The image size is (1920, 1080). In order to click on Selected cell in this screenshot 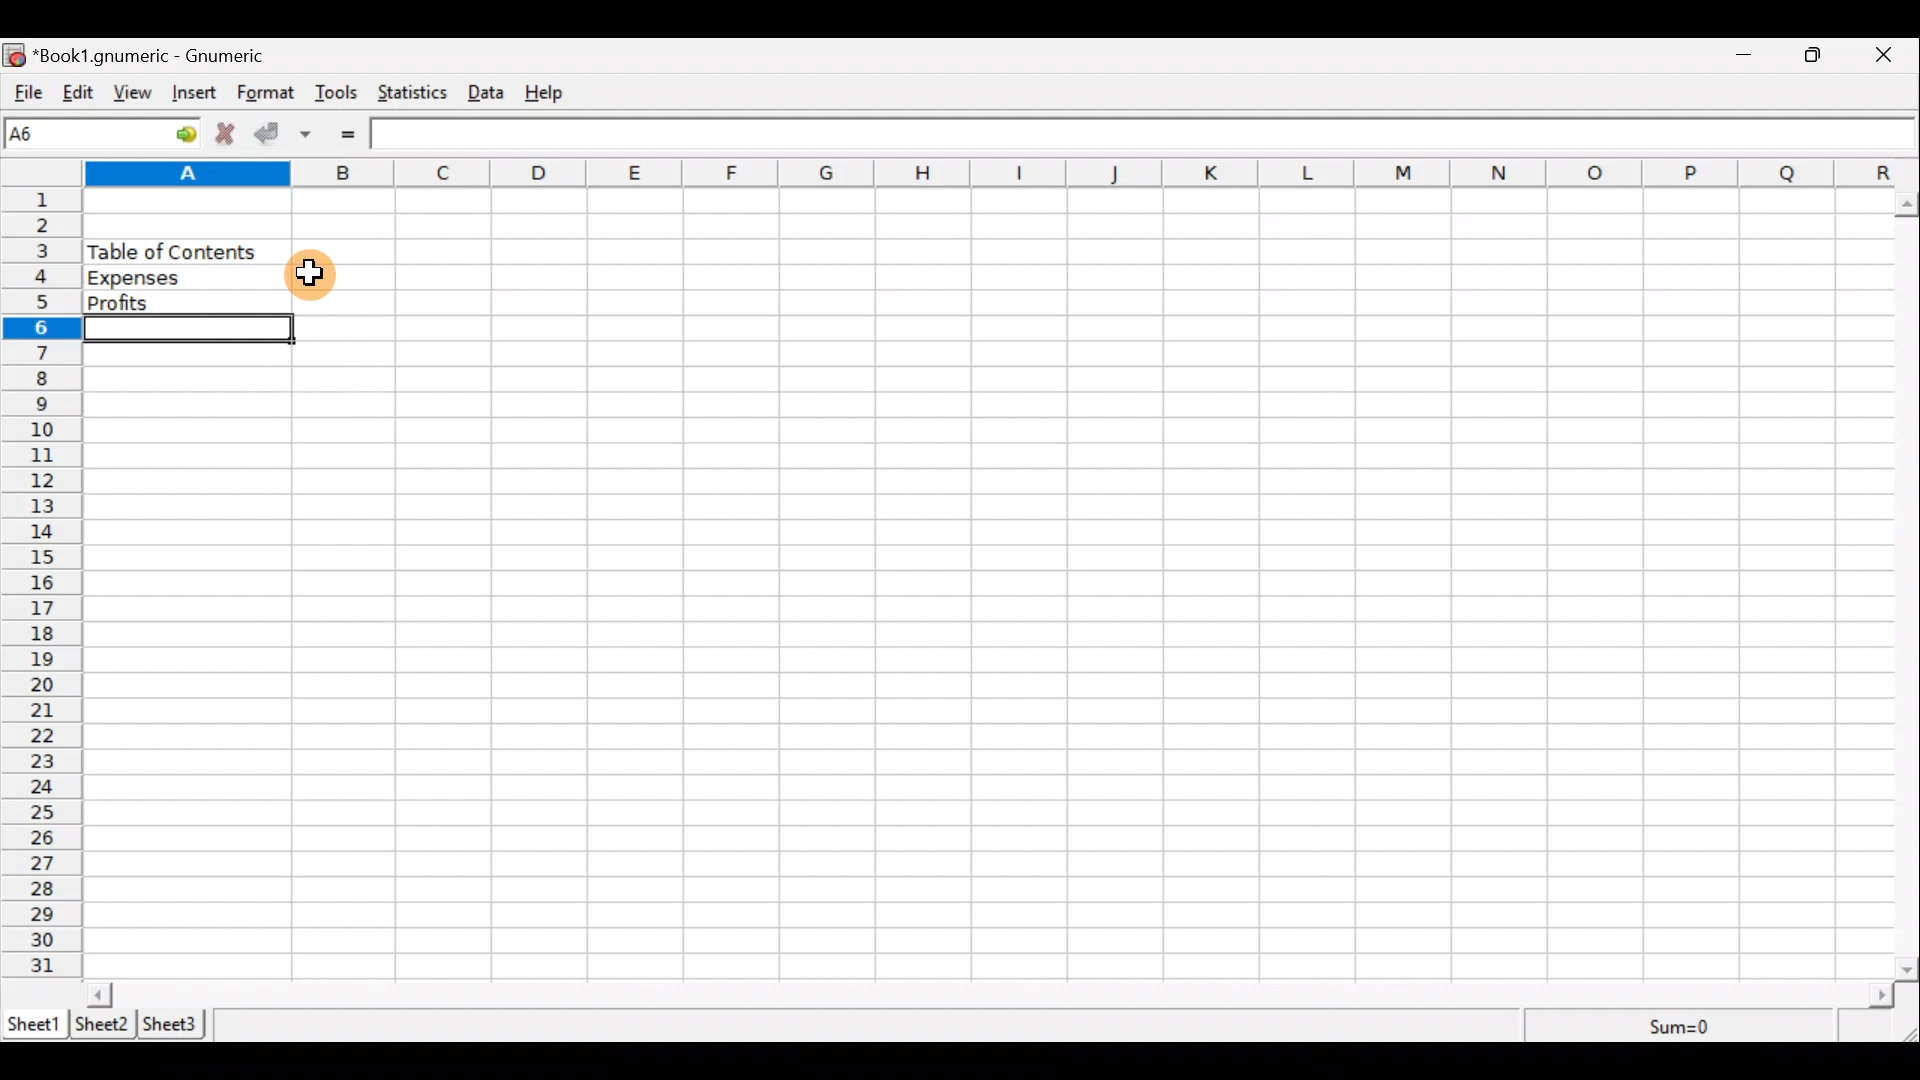, I will do `click(190, 329)`.